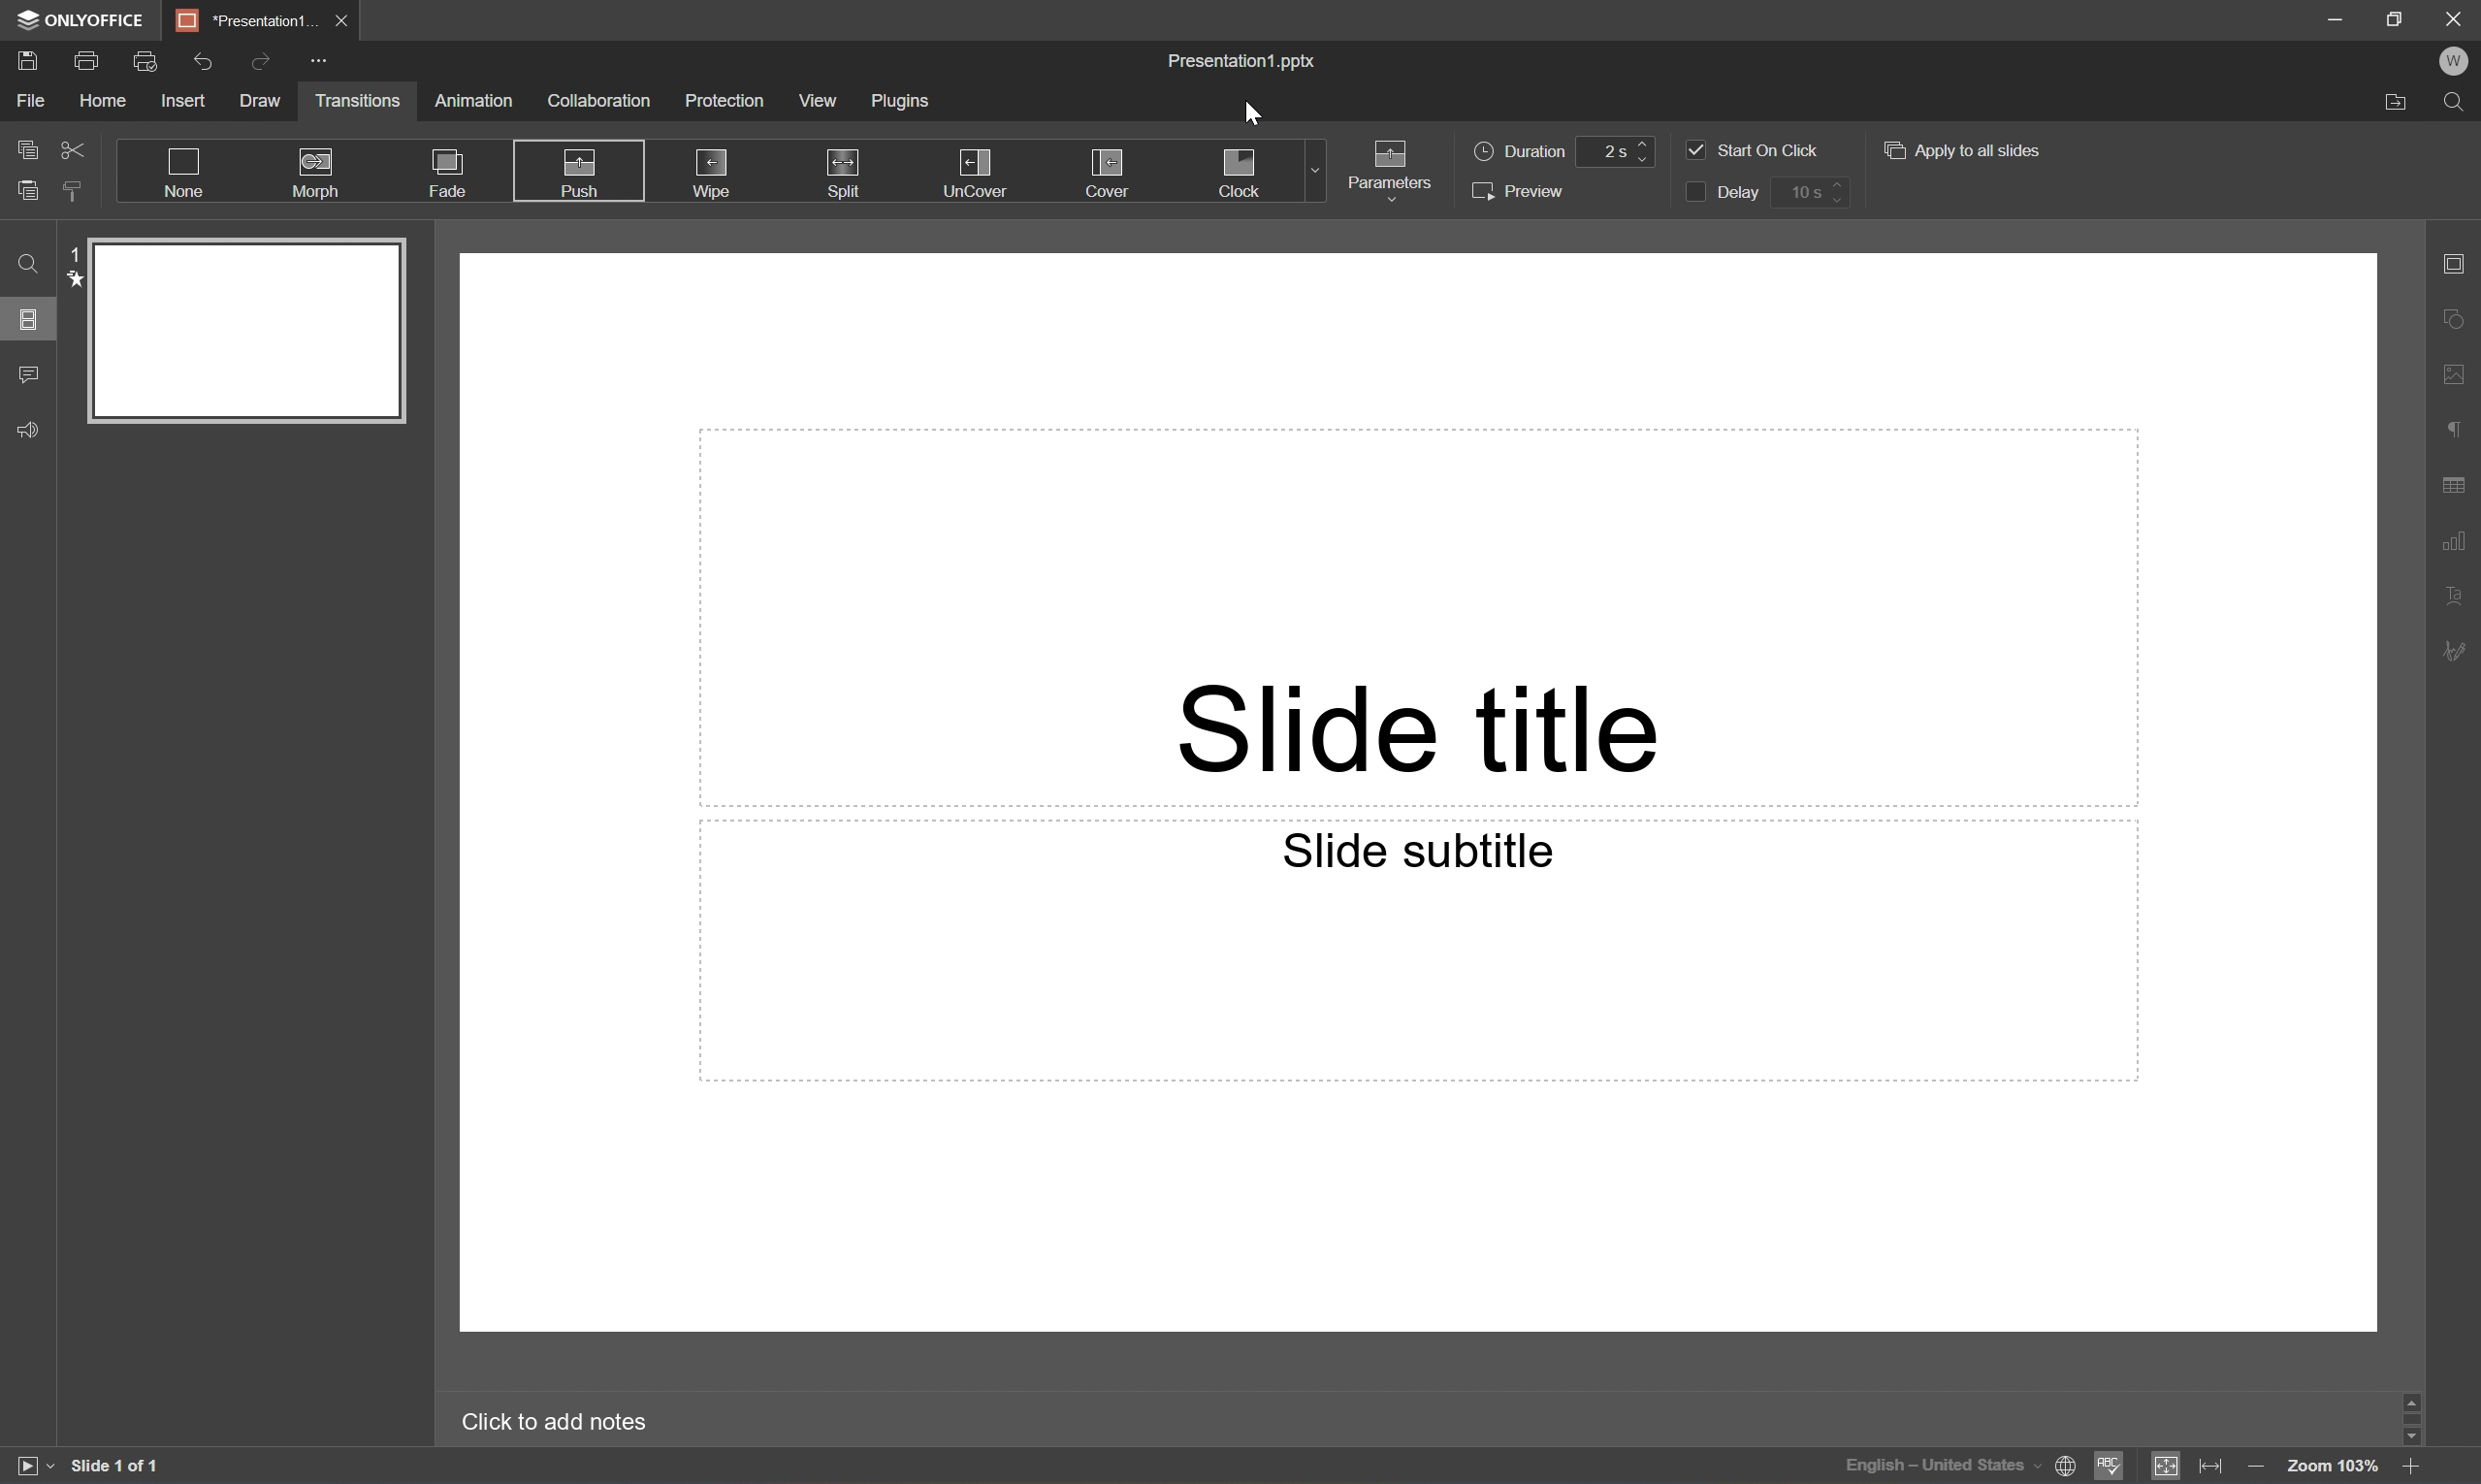 The height and width of the screenshot is (1484, 2481). I want to click on Slide subtitle, so click(1416, 855).